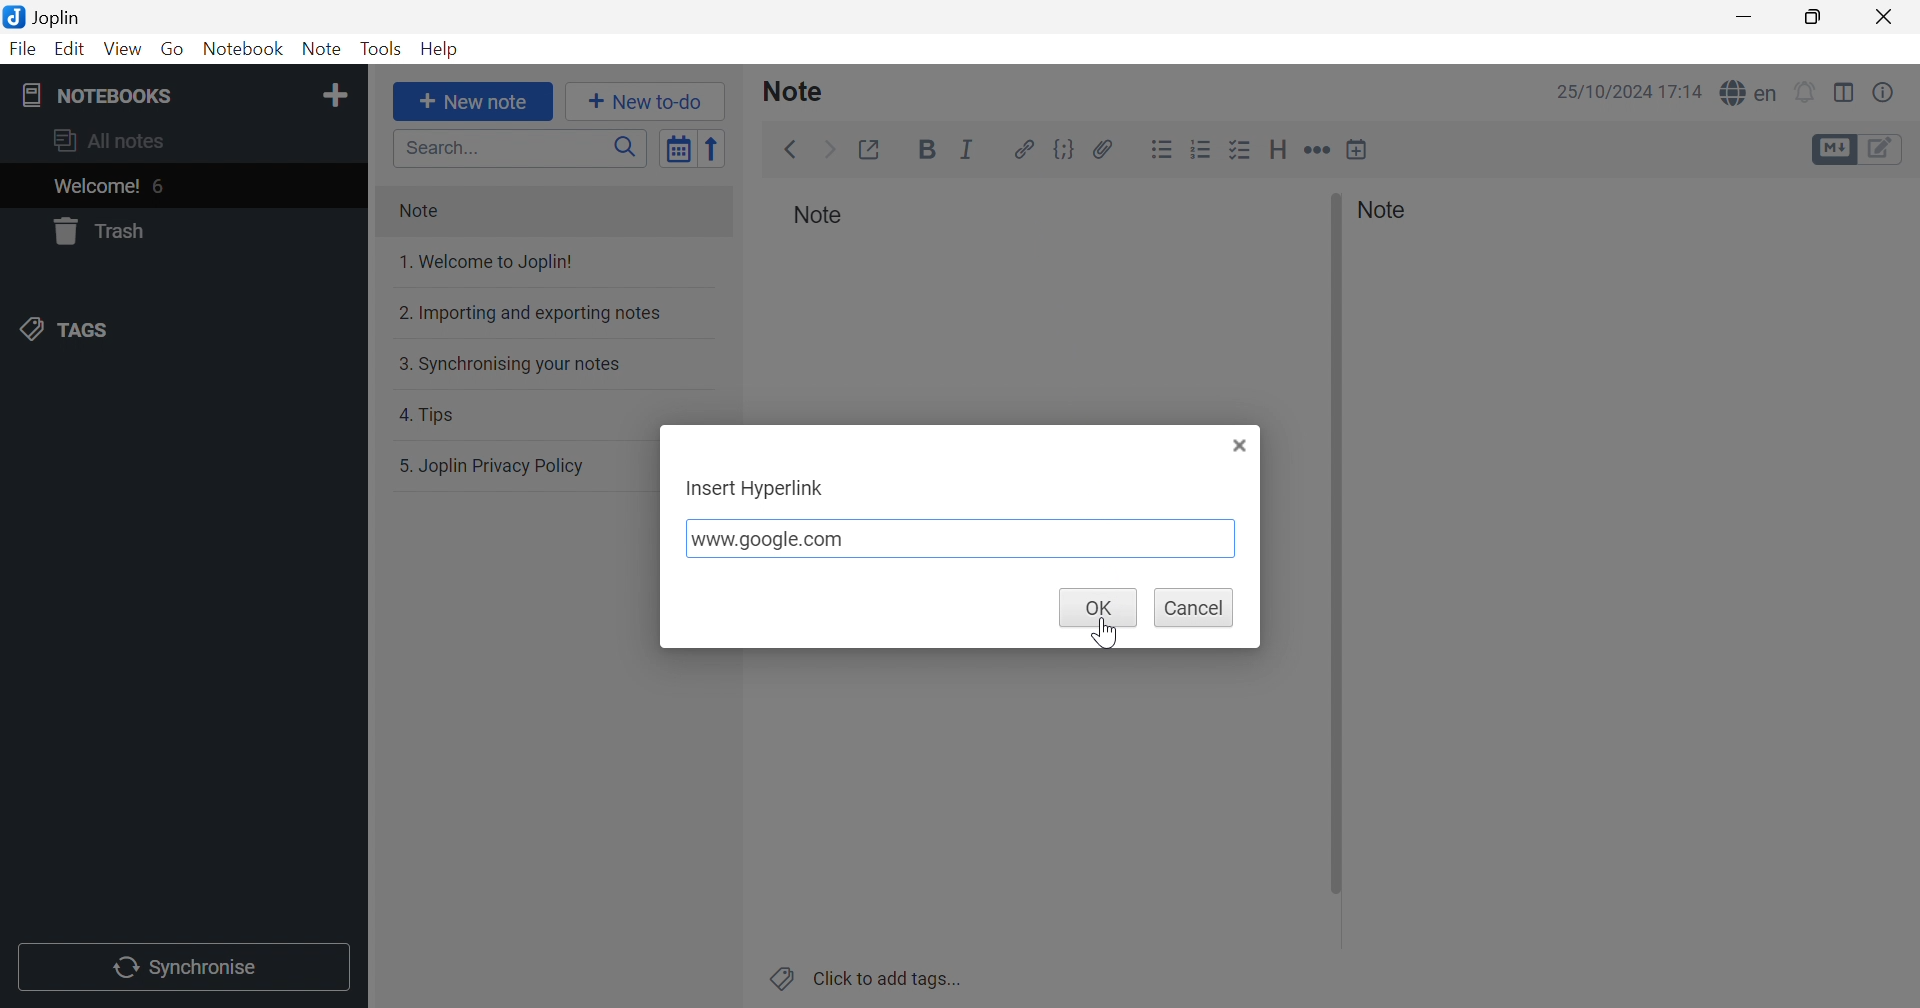  What do you see at coordinates (1201, 149) in the screenshot?
I see `Numbered List` at bounding box center [1201, 149].